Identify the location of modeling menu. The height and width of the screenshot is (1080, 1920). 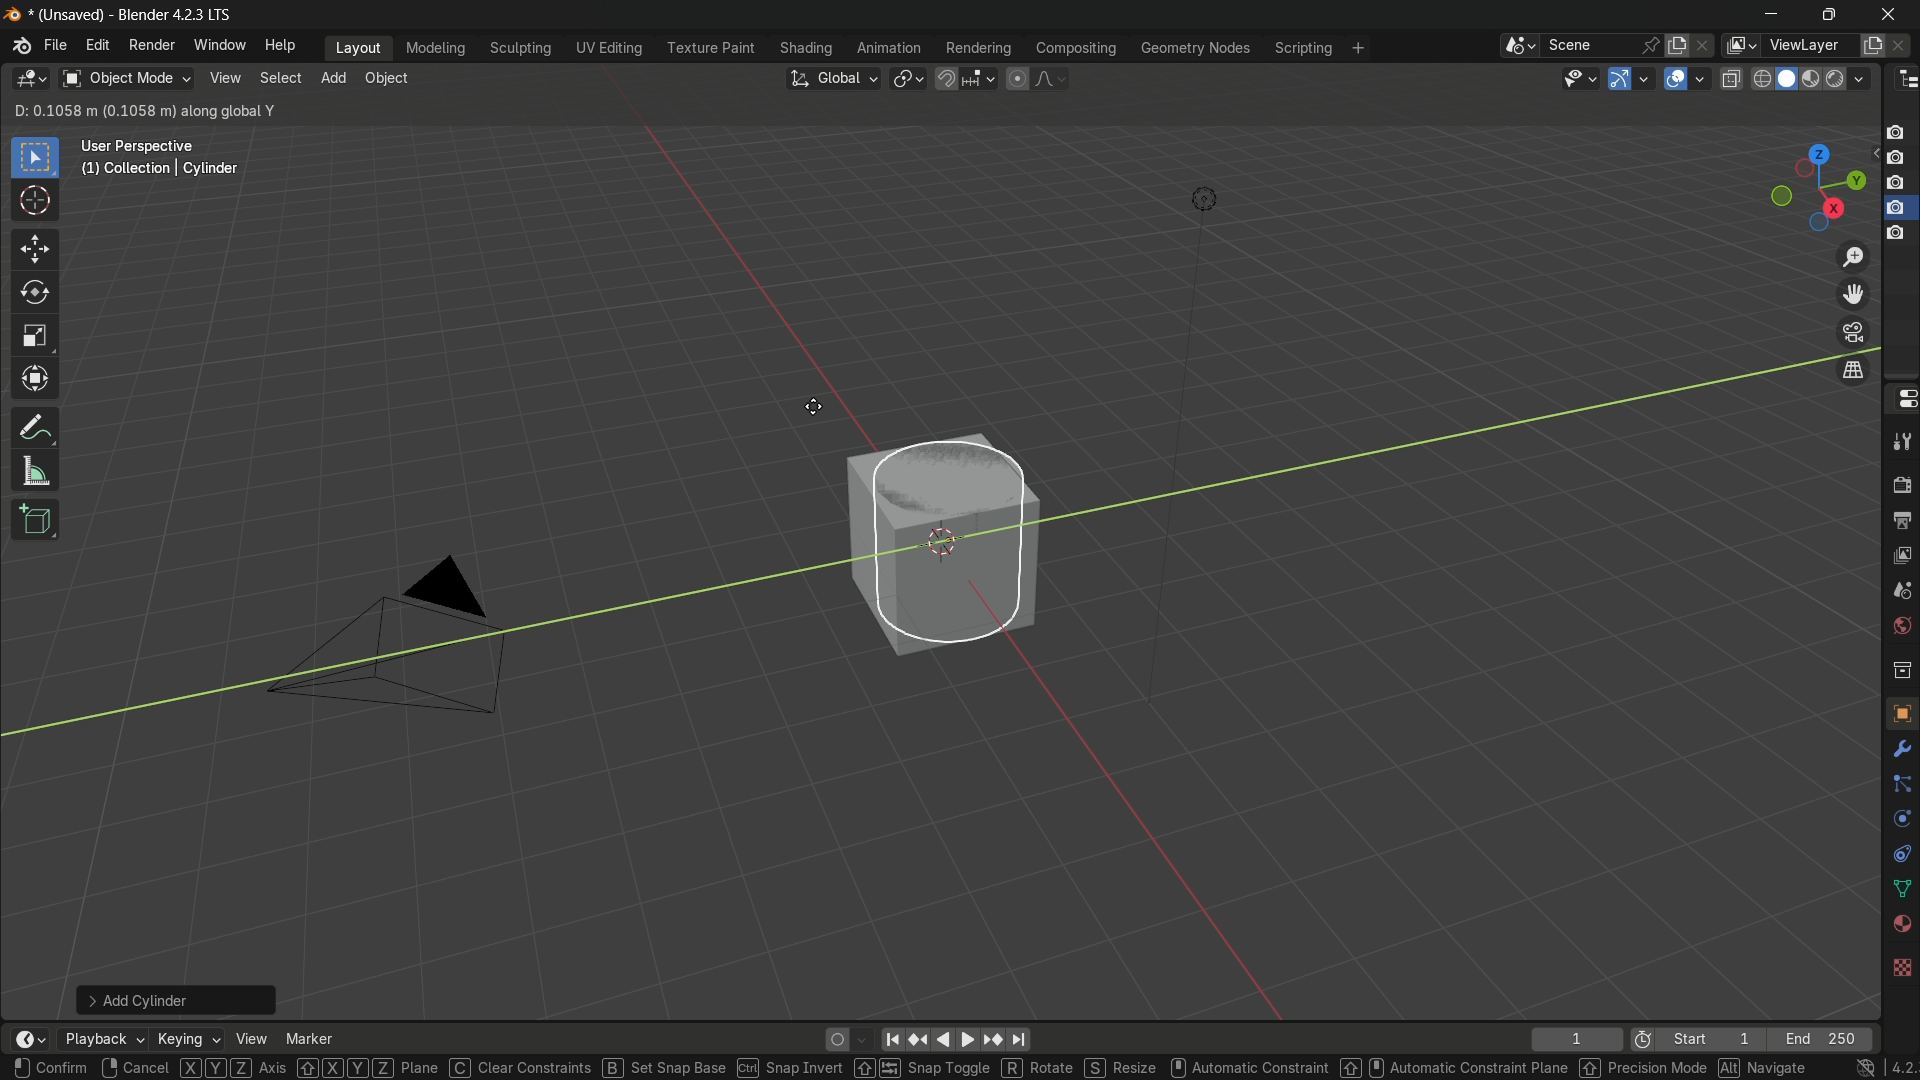
(435, 49).